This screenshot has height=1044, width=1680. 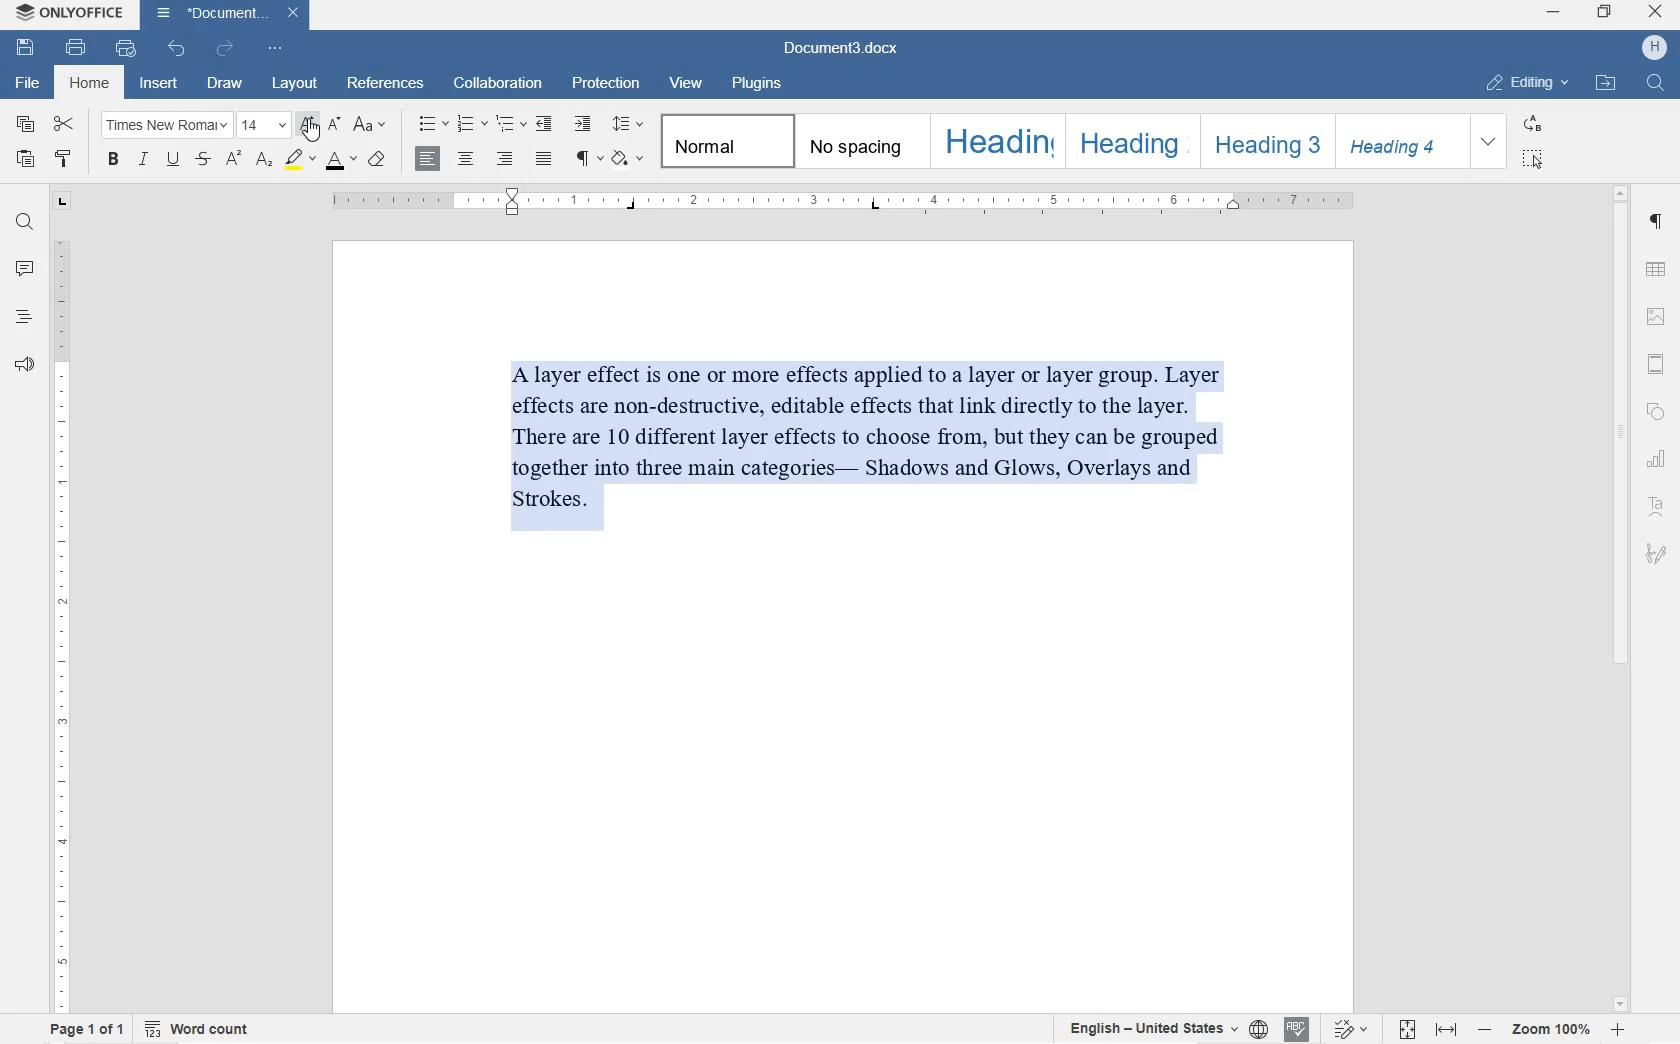 What do you see at coordinates (26, 271) in the screenshot?
I see `comments` at bounding box center [26, 271].